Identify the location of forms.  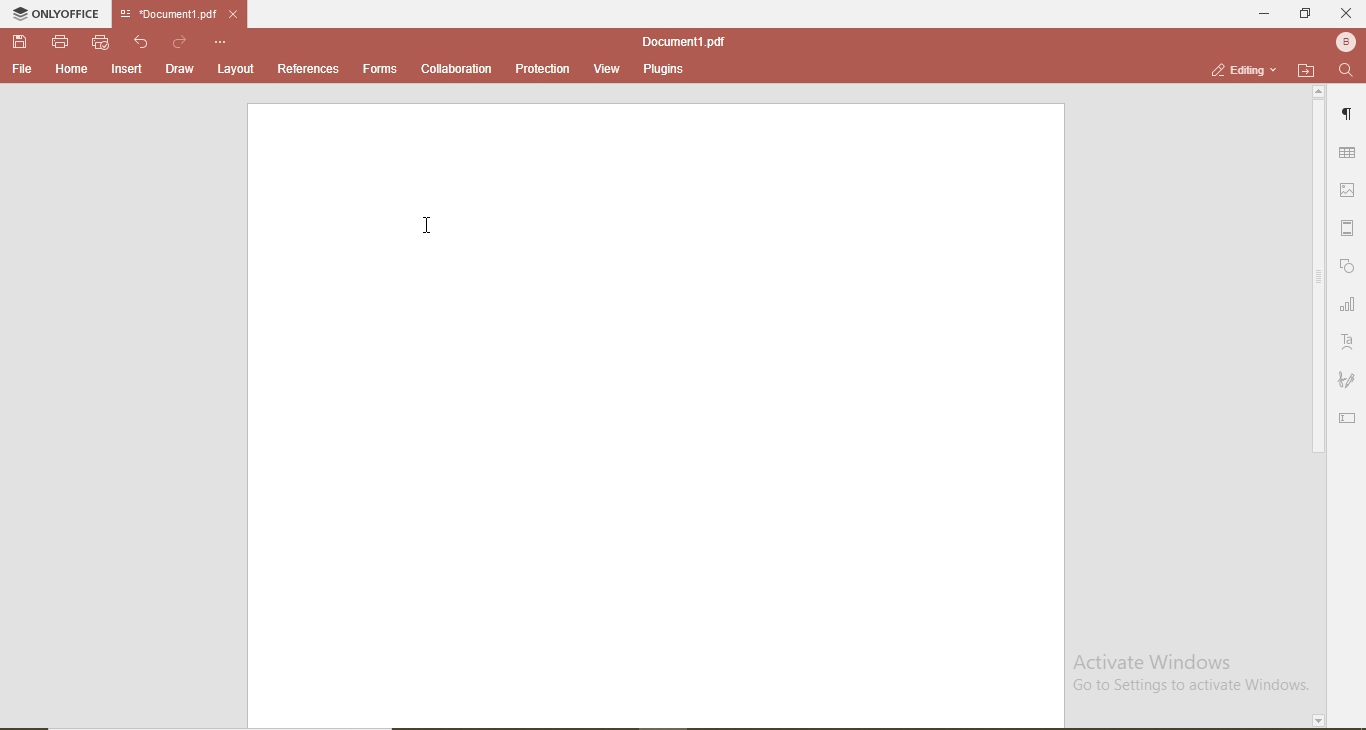
(378, 69).